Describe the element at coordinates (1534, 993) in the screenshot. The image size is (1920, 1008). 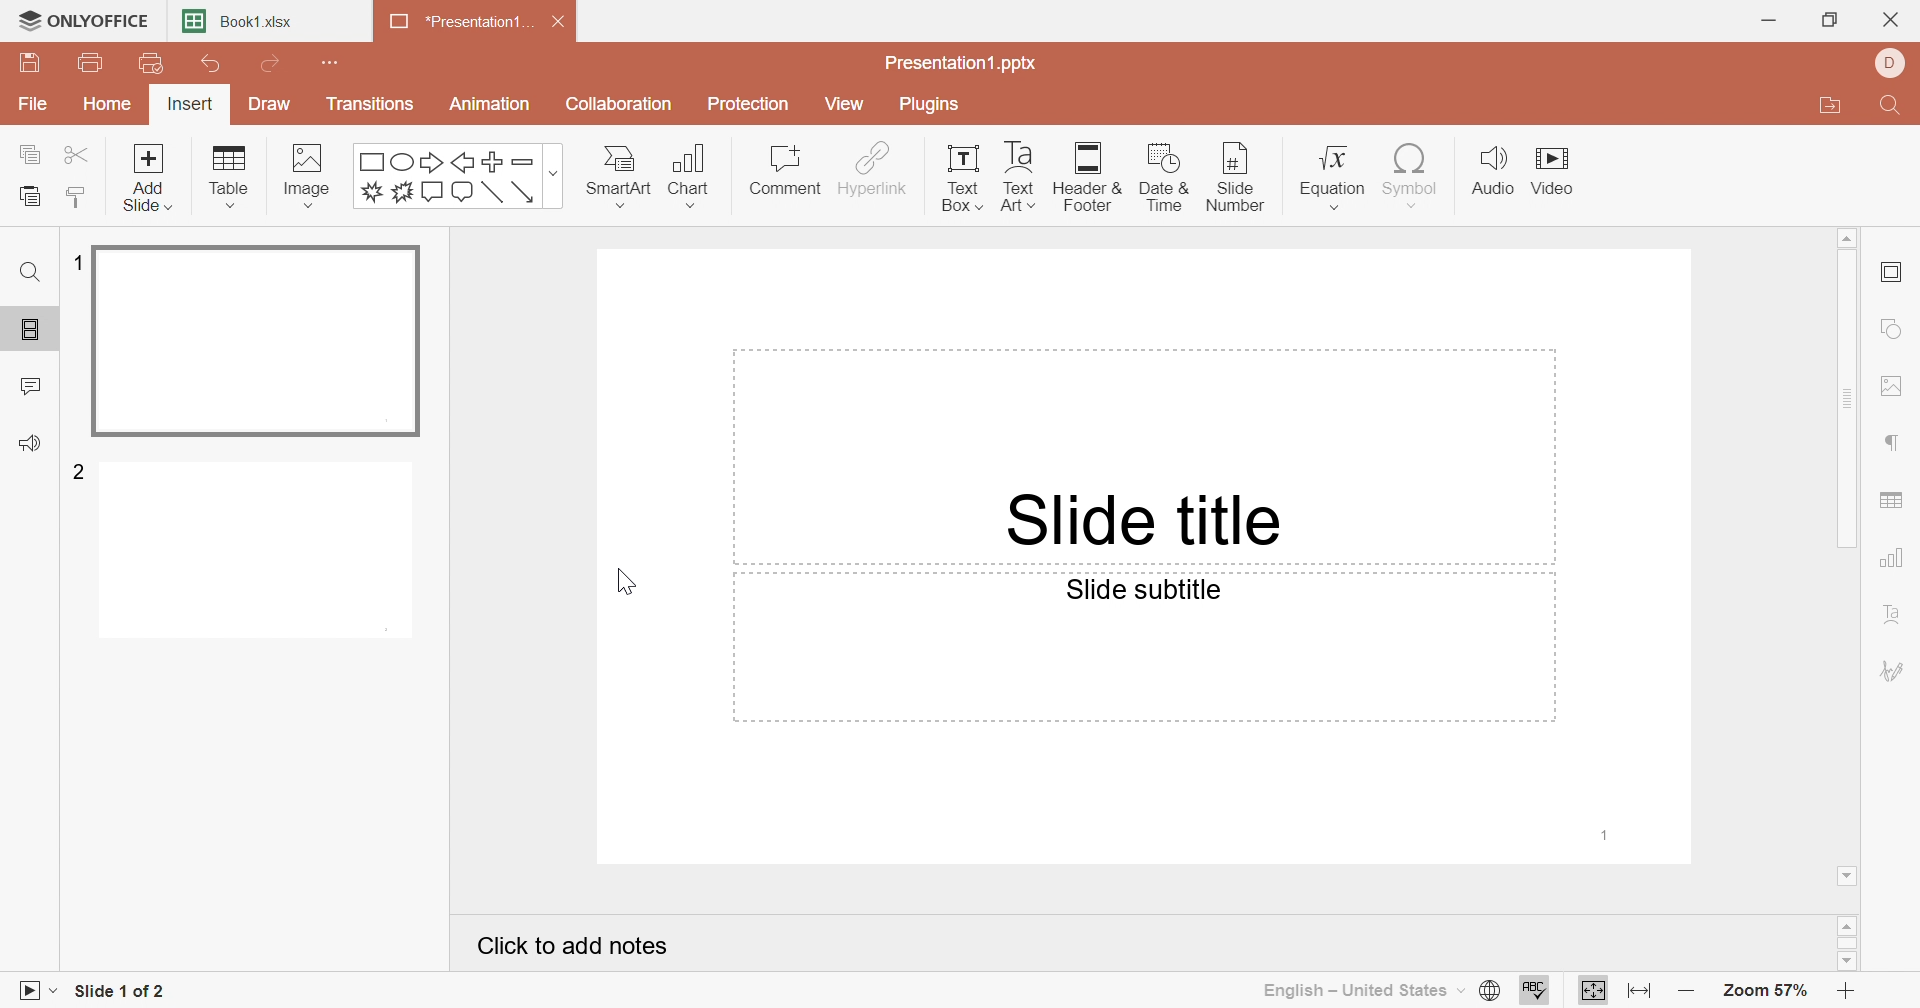
I see `Check spelling` at that location.